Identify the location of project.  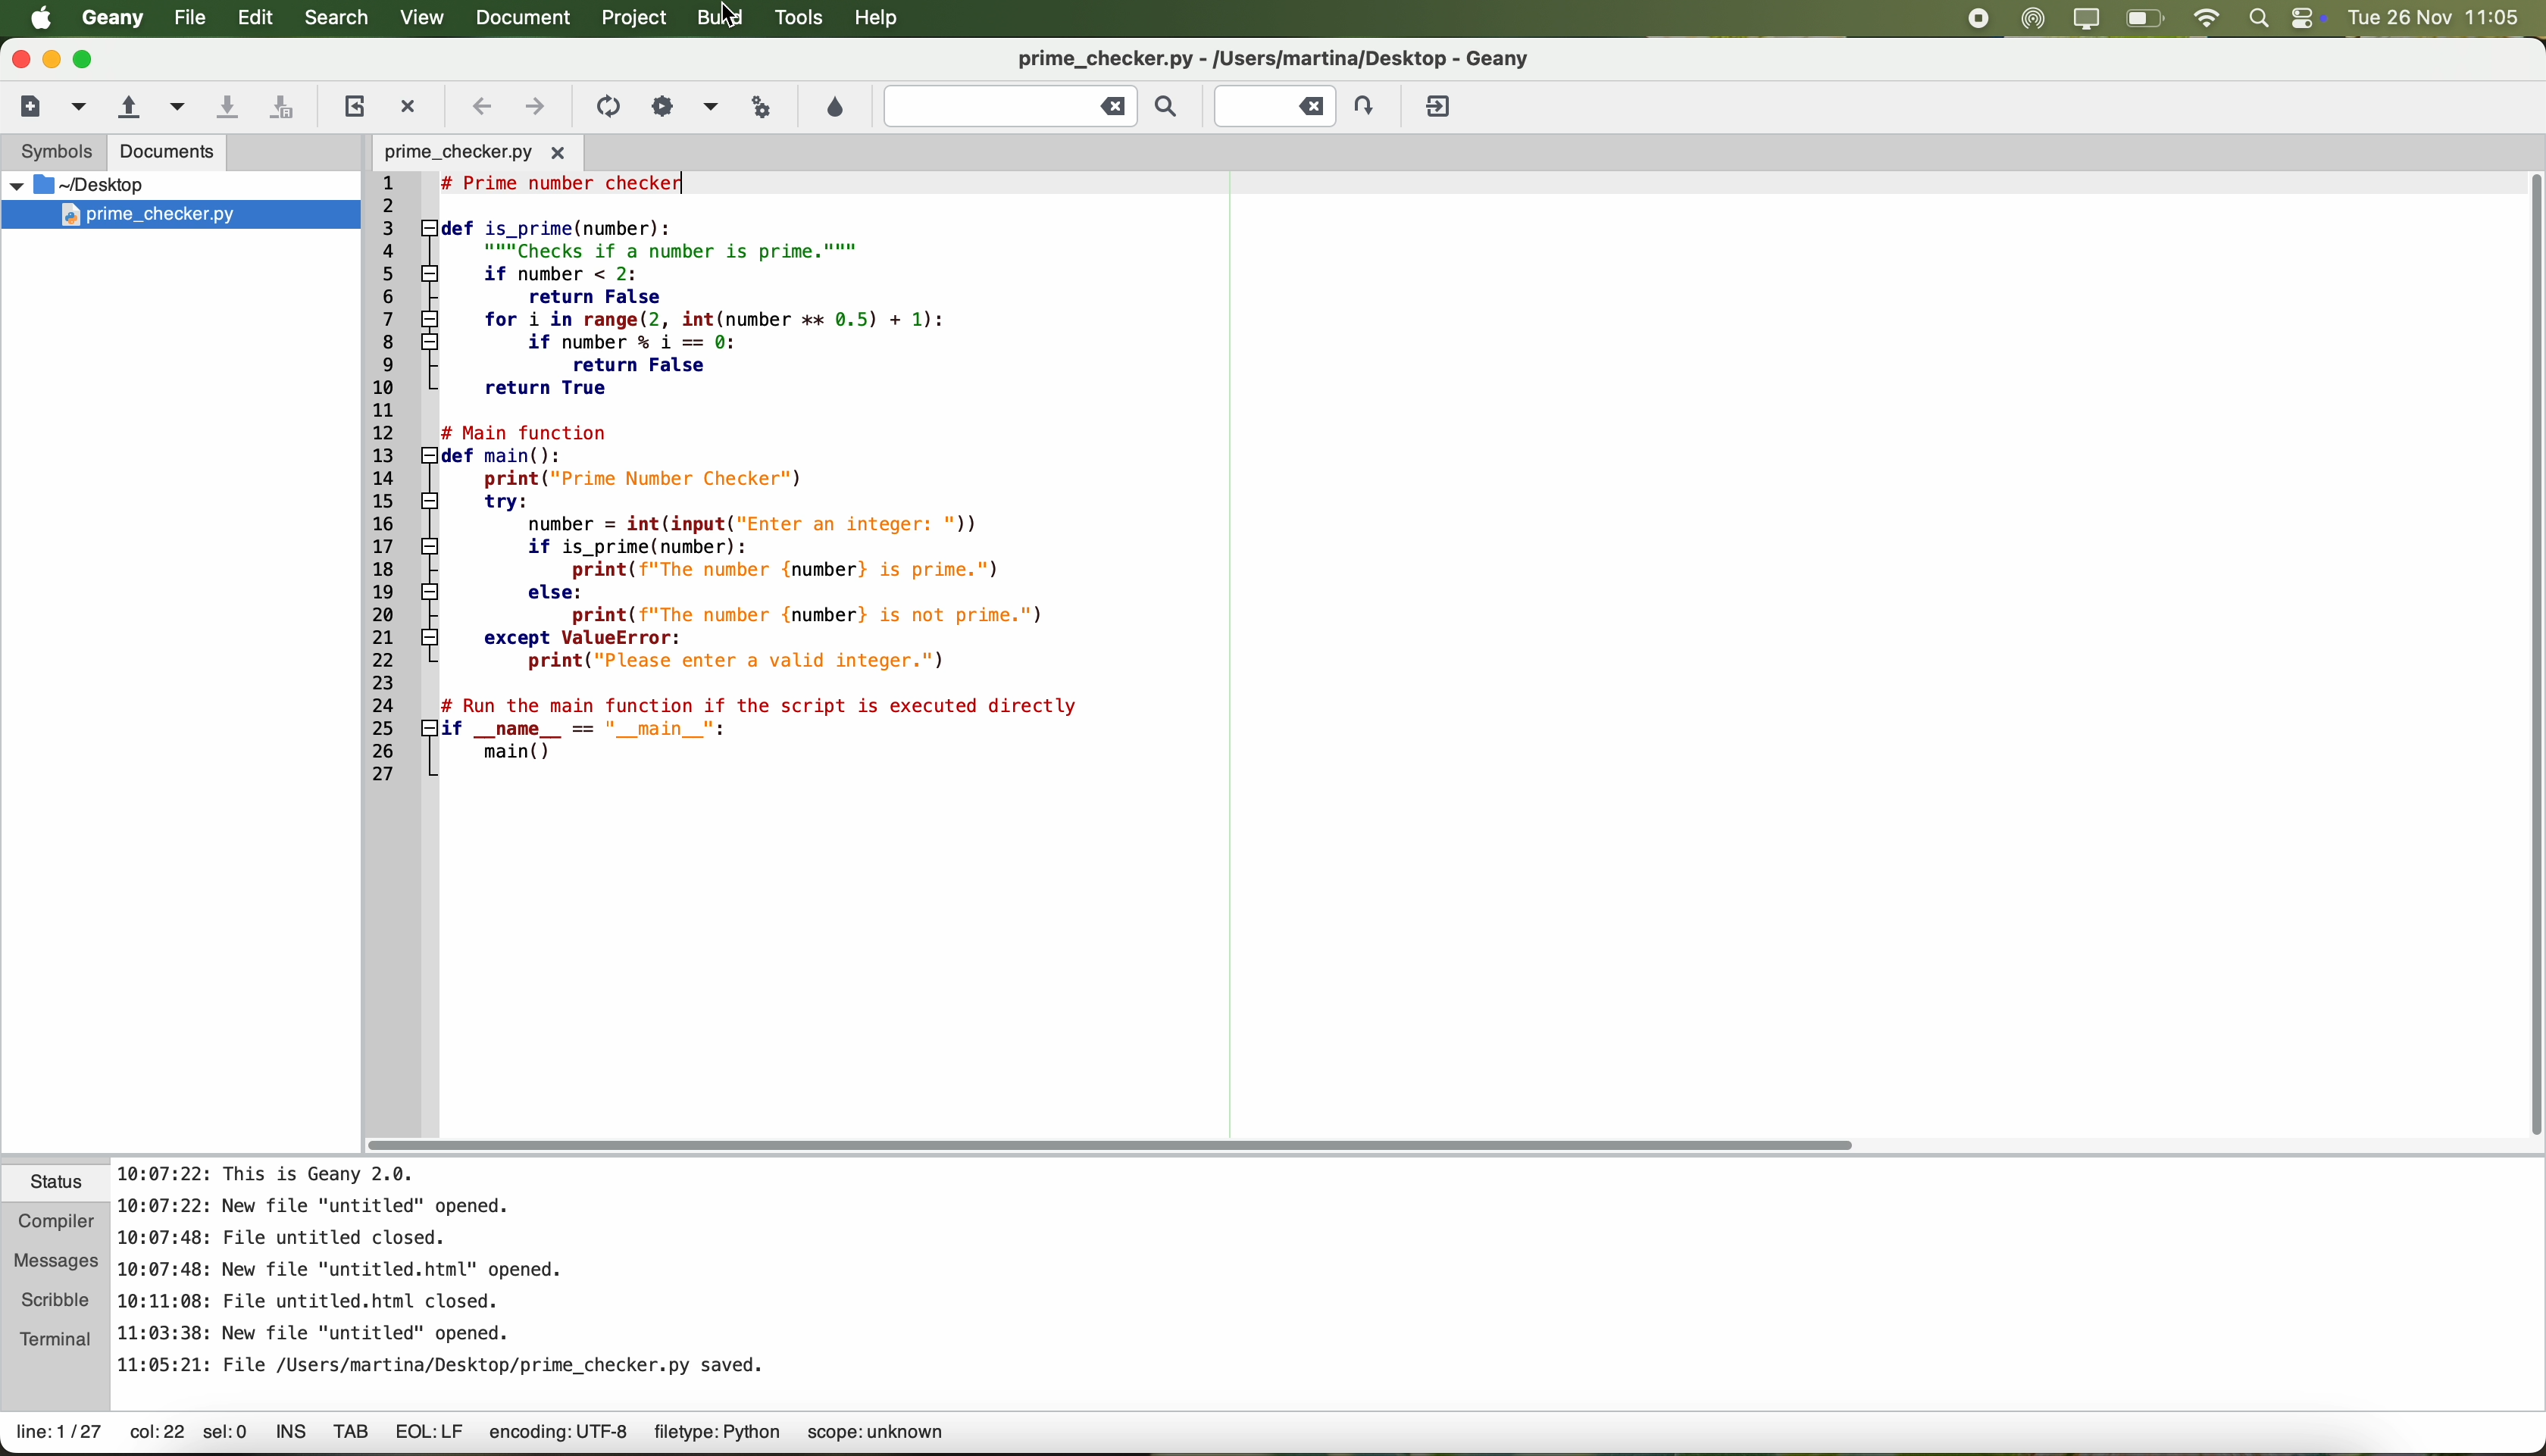
(638, 19).